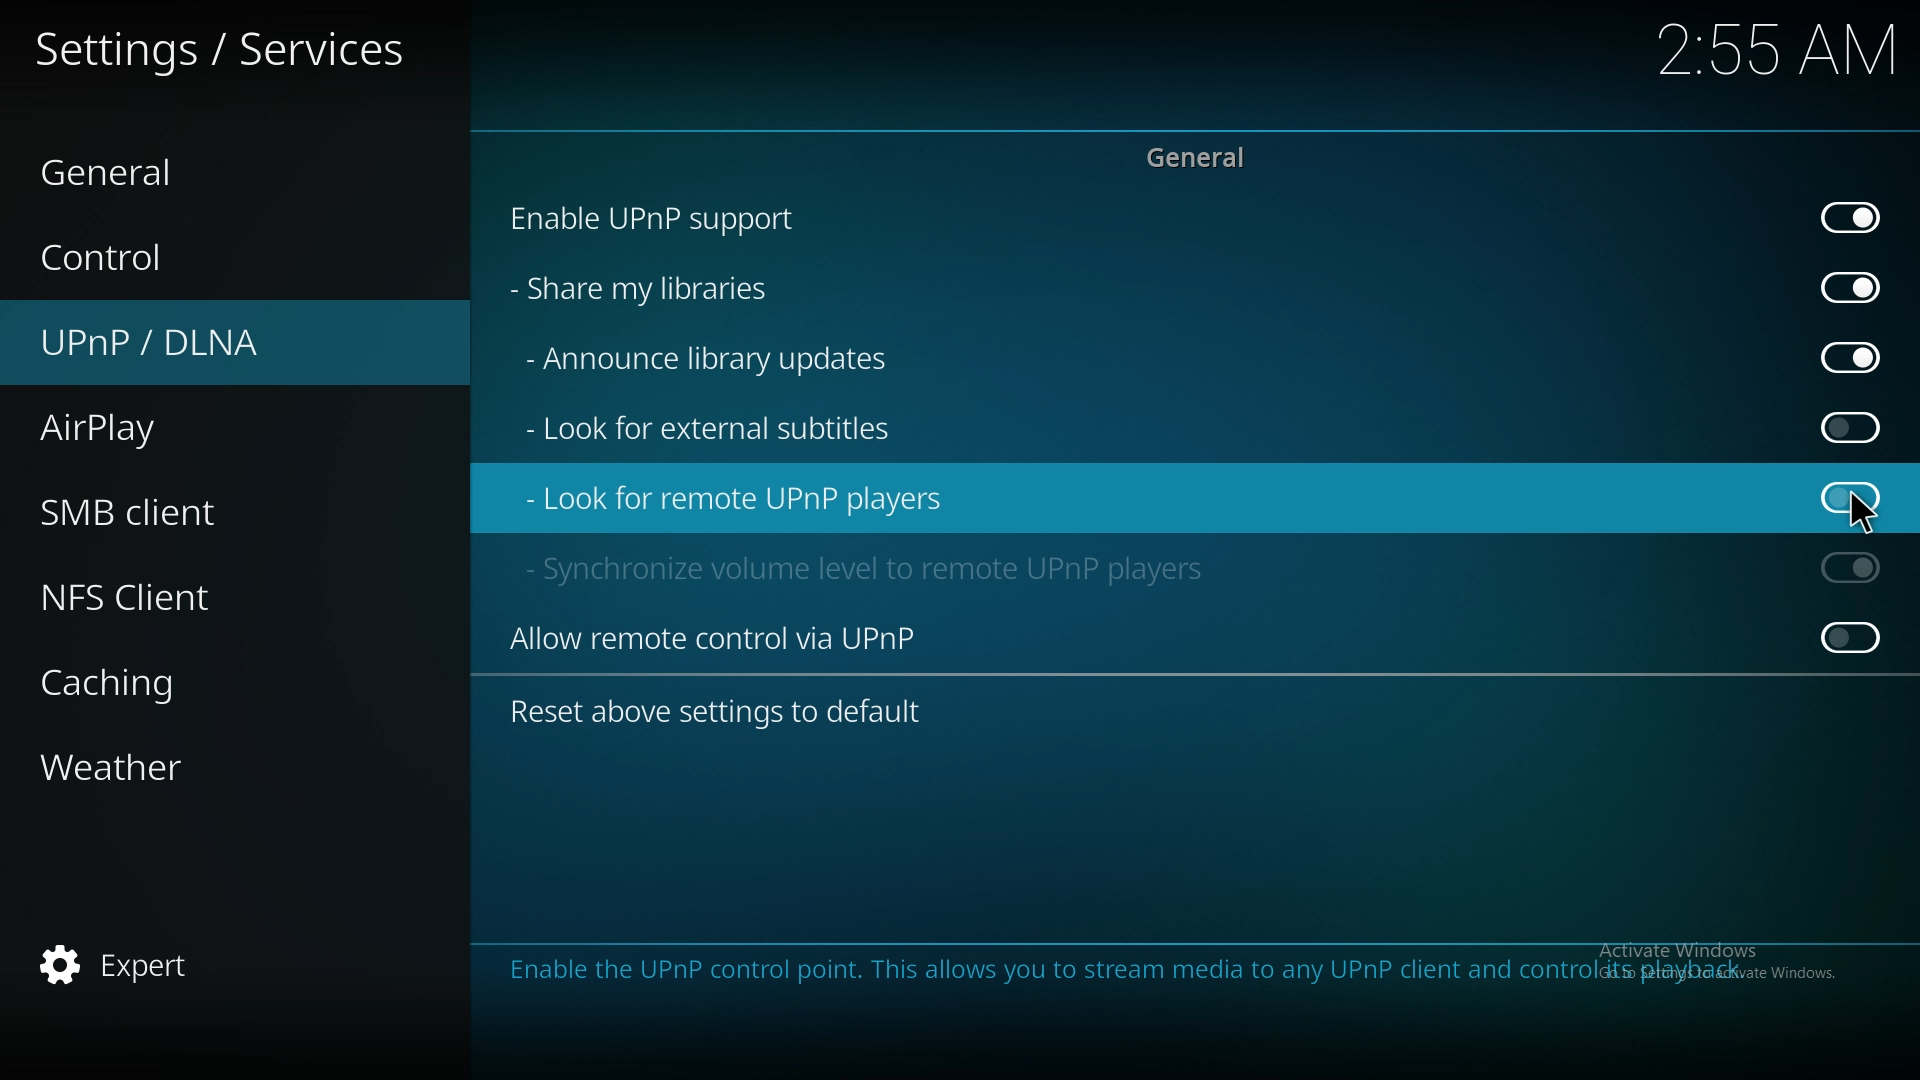 This screenshot has width=1920, height=1080. What do you see at coordinates (140, 600) in the screenshot?
I see `nfs client` at bounding box center [140, 600].